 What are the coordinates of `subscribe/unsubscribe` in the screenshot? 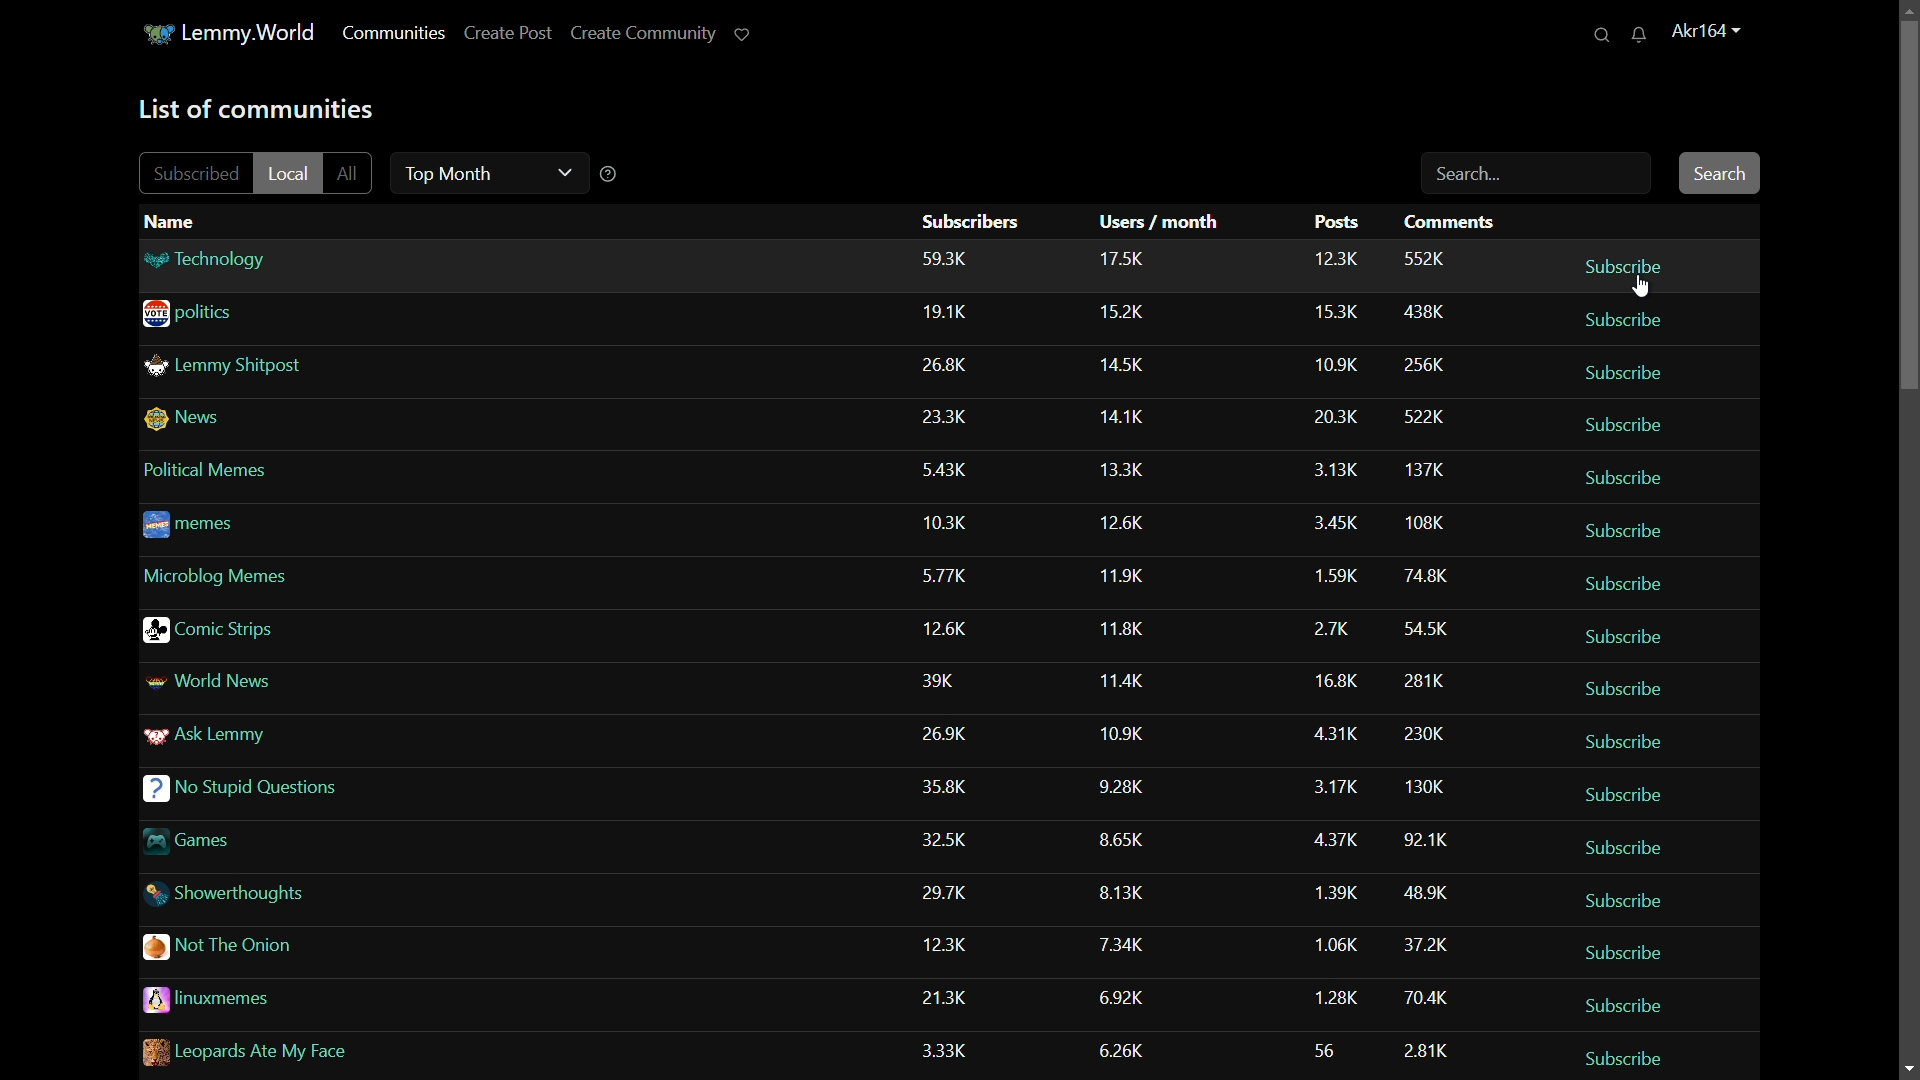 It's located at (1626, 370).